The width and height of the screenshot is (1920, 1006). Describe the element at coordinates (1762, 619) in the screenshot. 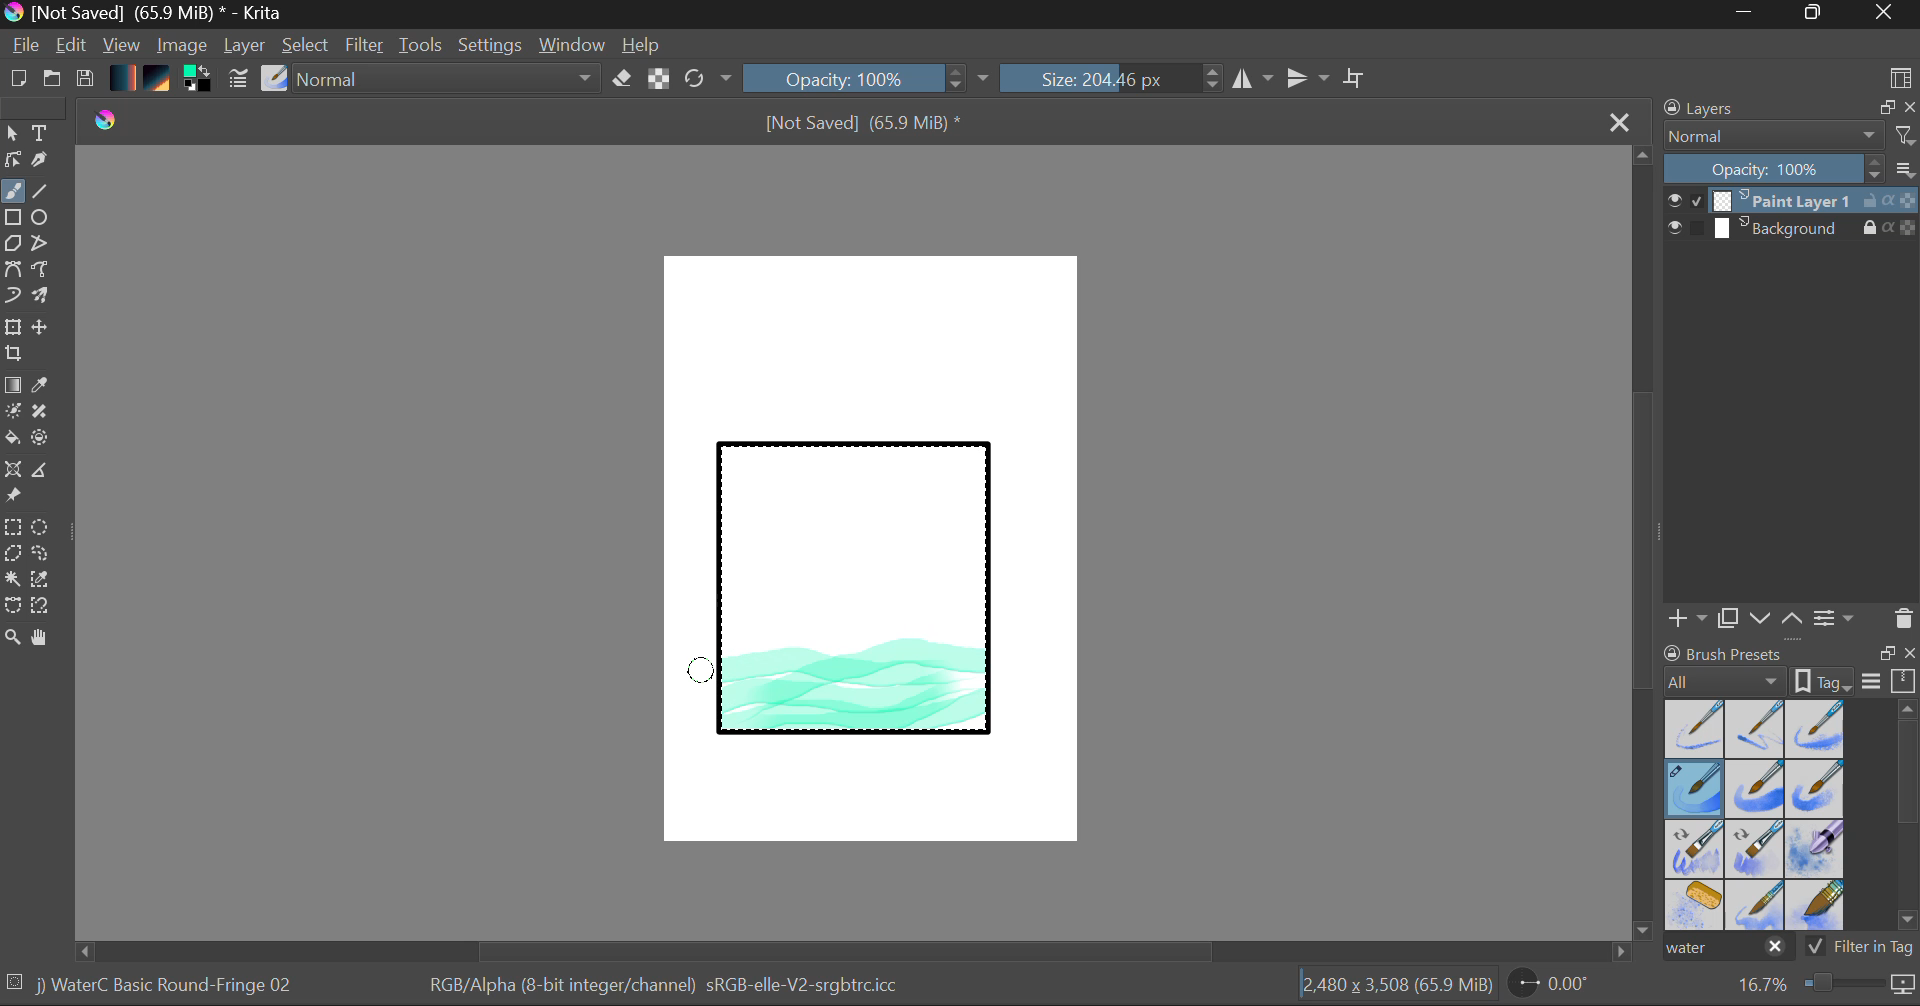

I see `Move Layer Down` at that location.